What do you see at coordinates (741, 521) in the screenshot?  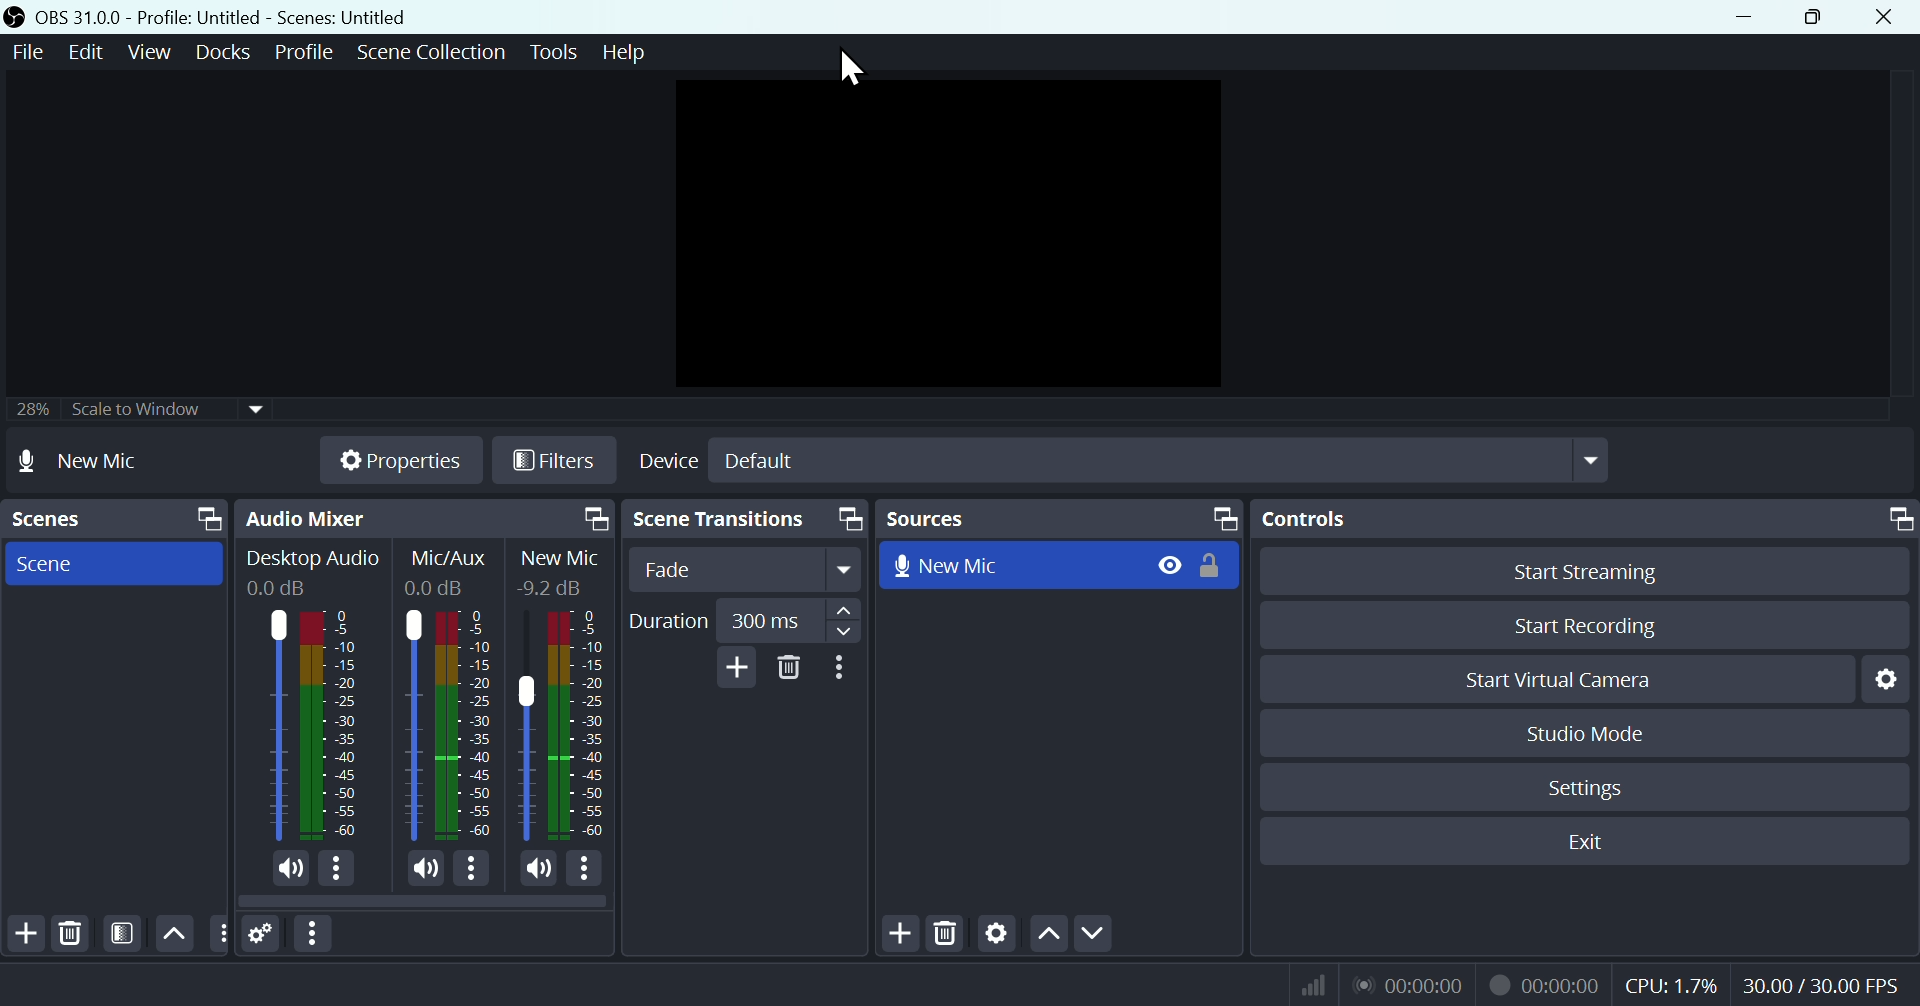 I see `Scene transitions` at bounding box center [741, 521].